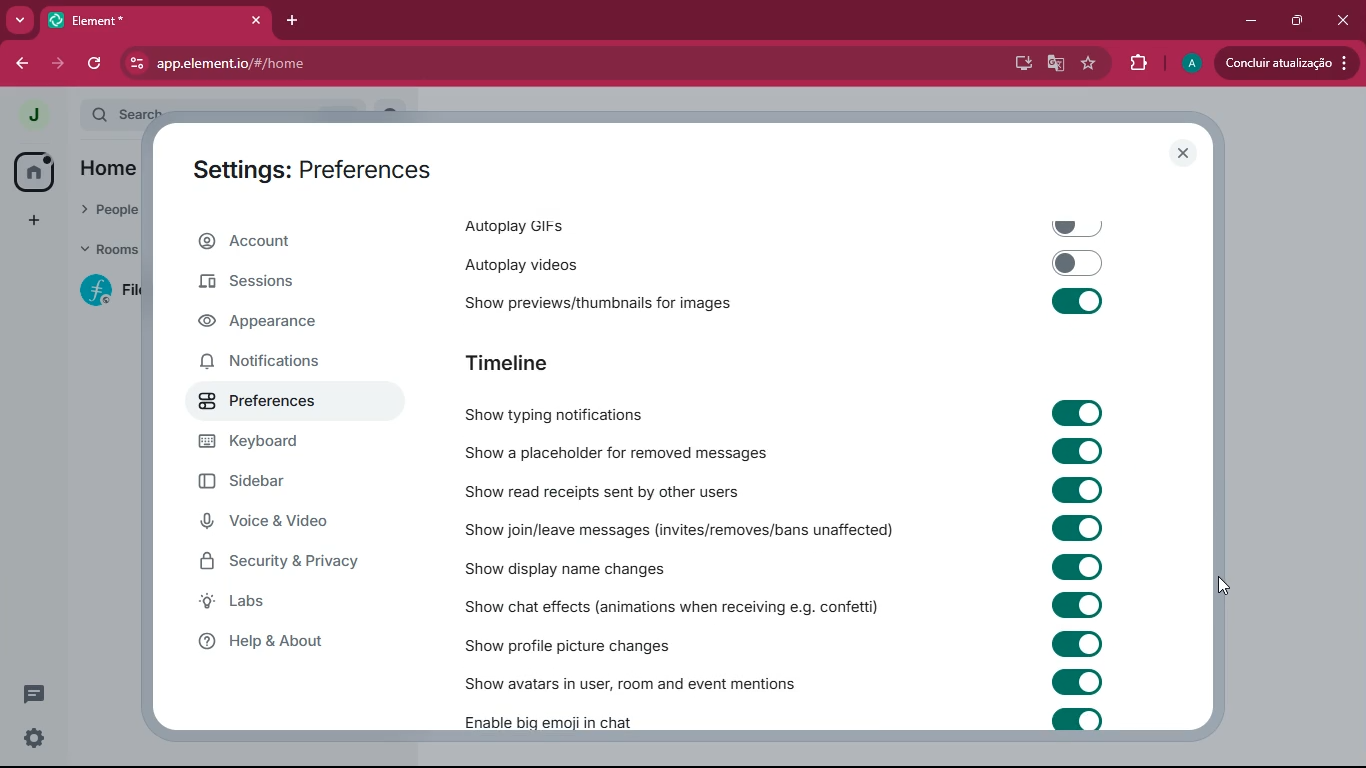 The image size is (1366, 768). Describe the element at coordinates (304, 171) in the screenshot. I see `settings: preferences` at that location.